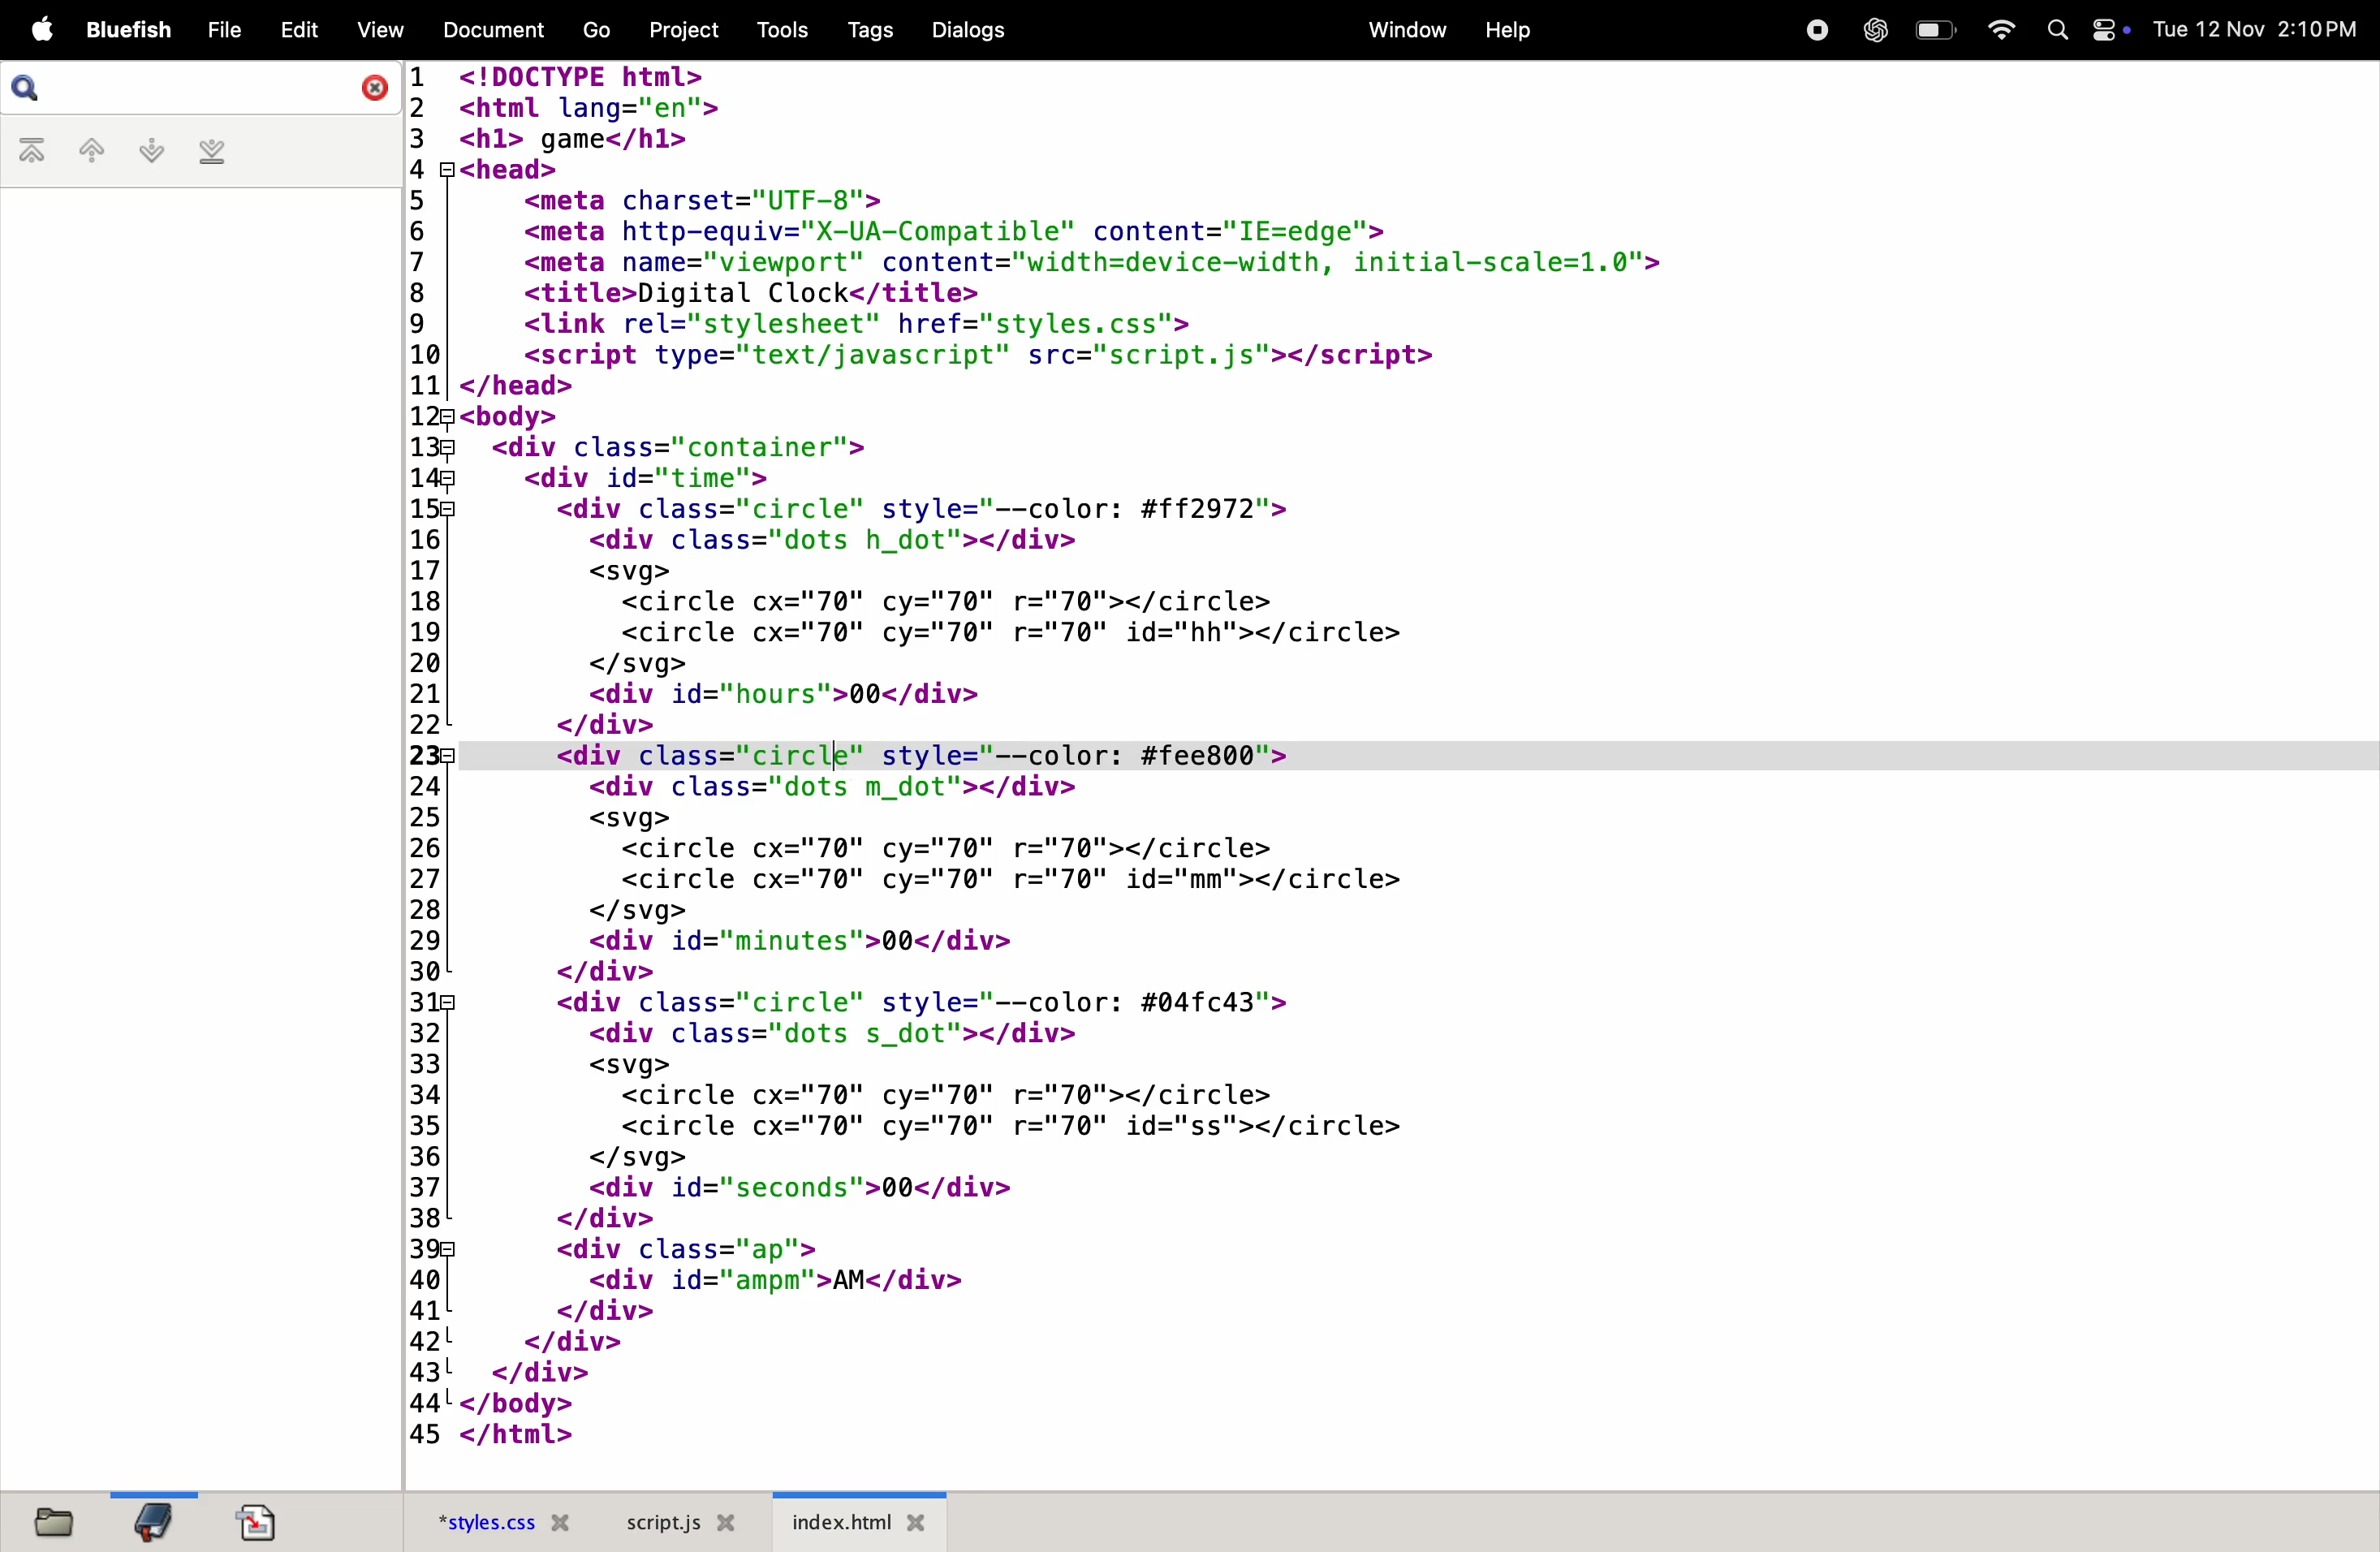 Image resolution: width=2380 pixels, height=1552 pixels. What do you see at coordinates (51, 1519) in the screenshot?
I see `files` at bounding box center [51, 1519].